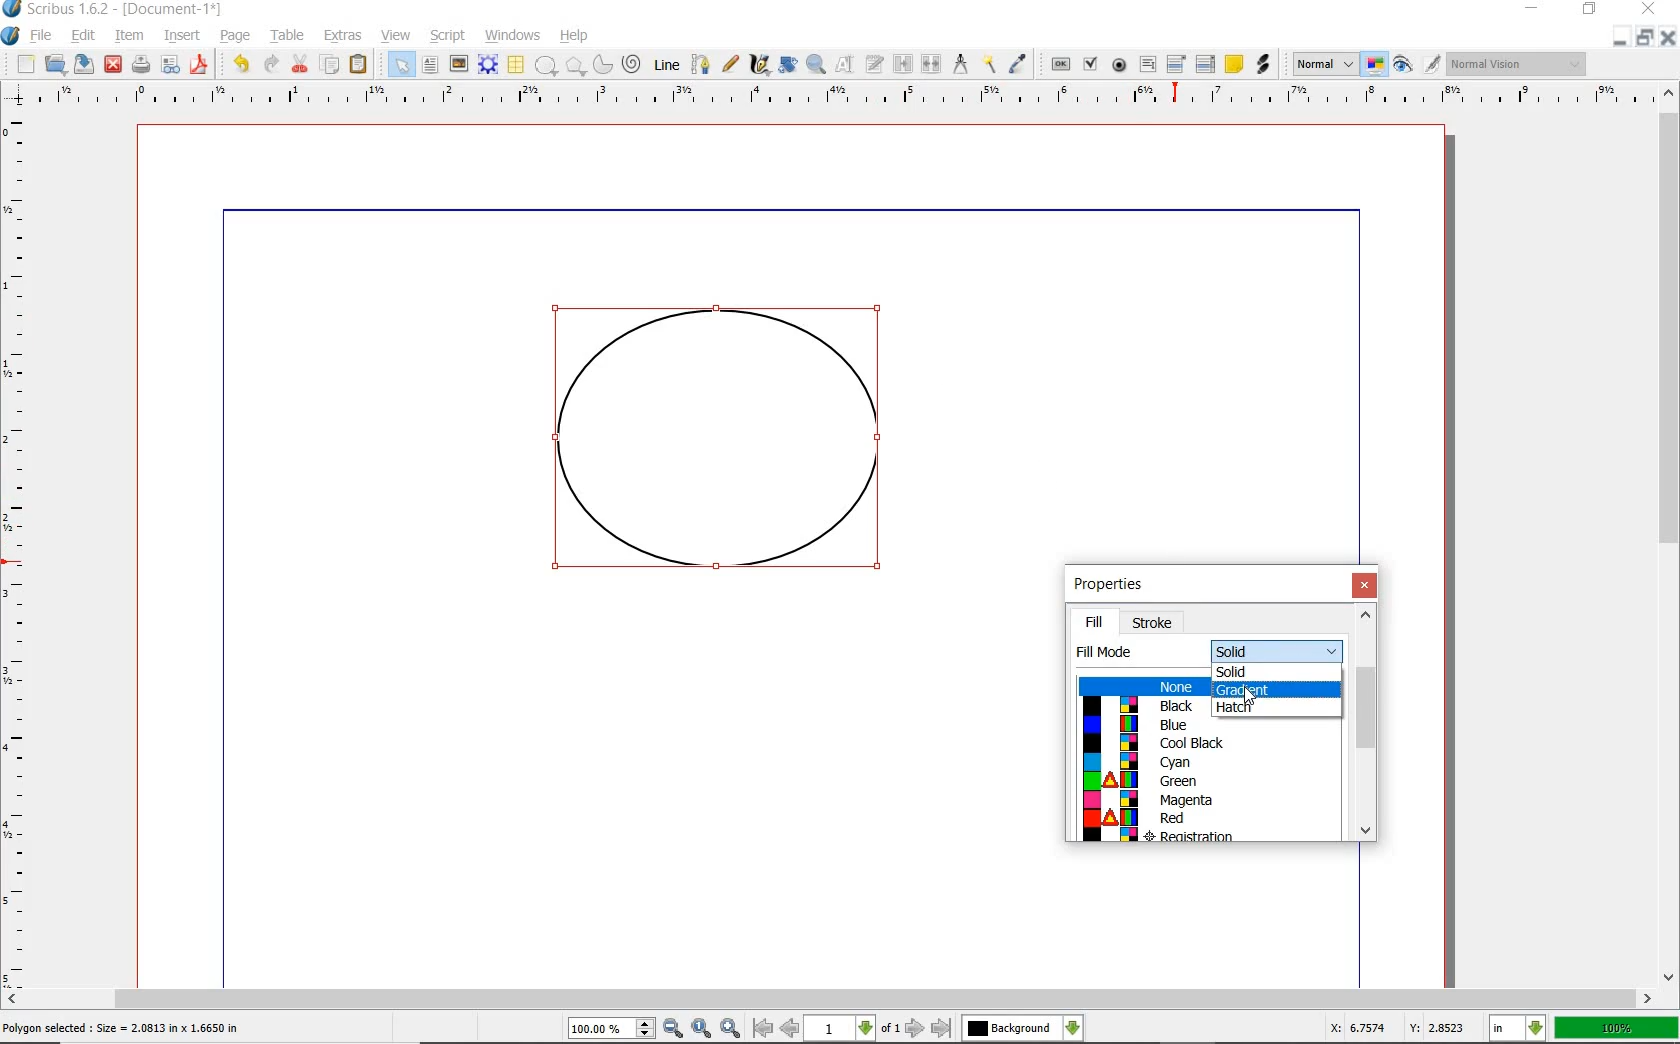 Image resolution: width=1680 pixels, height=1044 pixels. What do you see at coordinates (1367, 585) in the screenshot?
I see `close` at bounding box center [1367, 585].